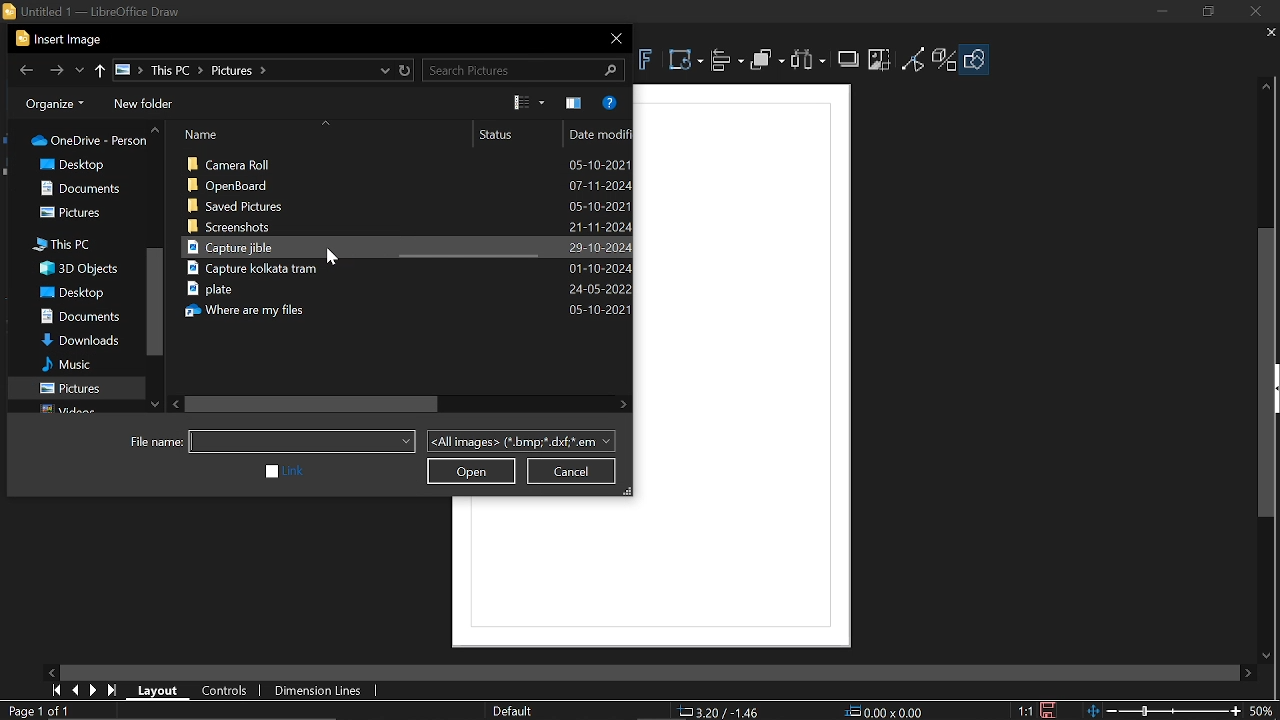 This screenshot has height=720, width=1280. What do you see at coordinates (530, 101) in the screenshot?
I see `View` at bounding box center [530, 101].